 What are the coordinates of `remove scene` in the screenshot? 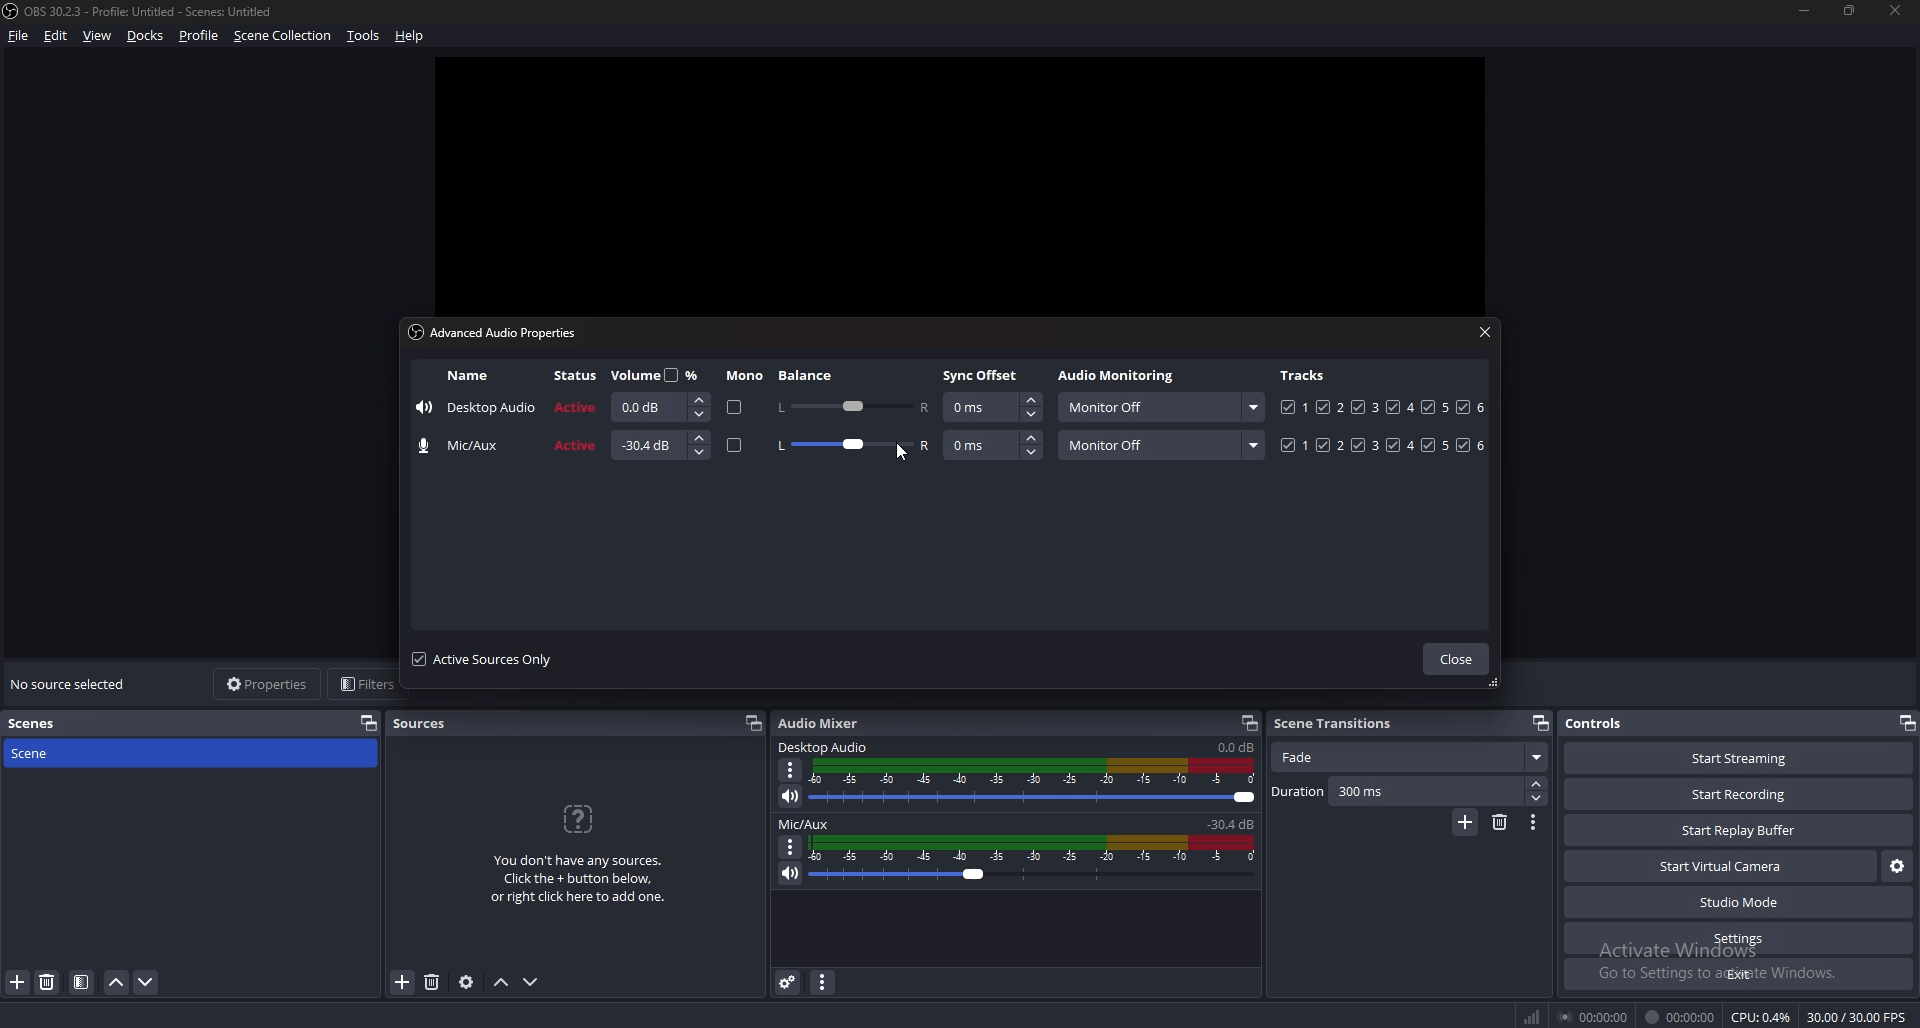 It's located at (48, 983).